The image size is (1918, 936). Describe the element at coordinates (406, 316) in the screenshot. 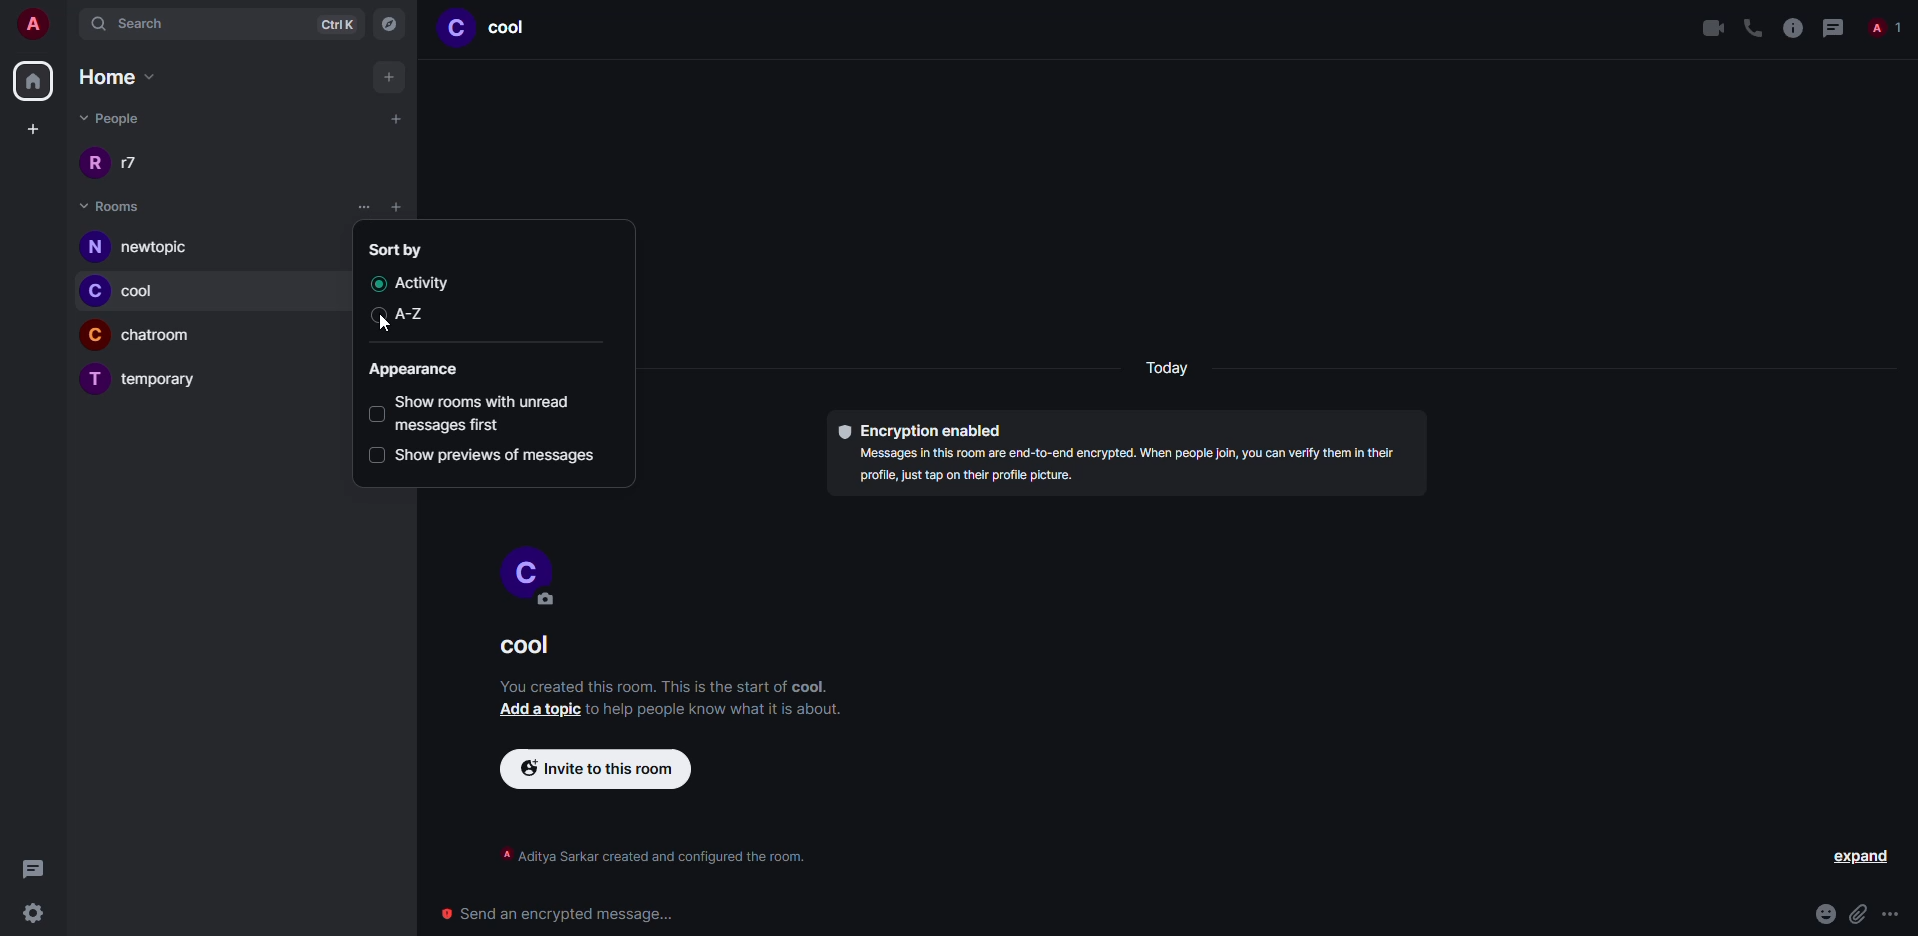

I see `a-z` at that location.